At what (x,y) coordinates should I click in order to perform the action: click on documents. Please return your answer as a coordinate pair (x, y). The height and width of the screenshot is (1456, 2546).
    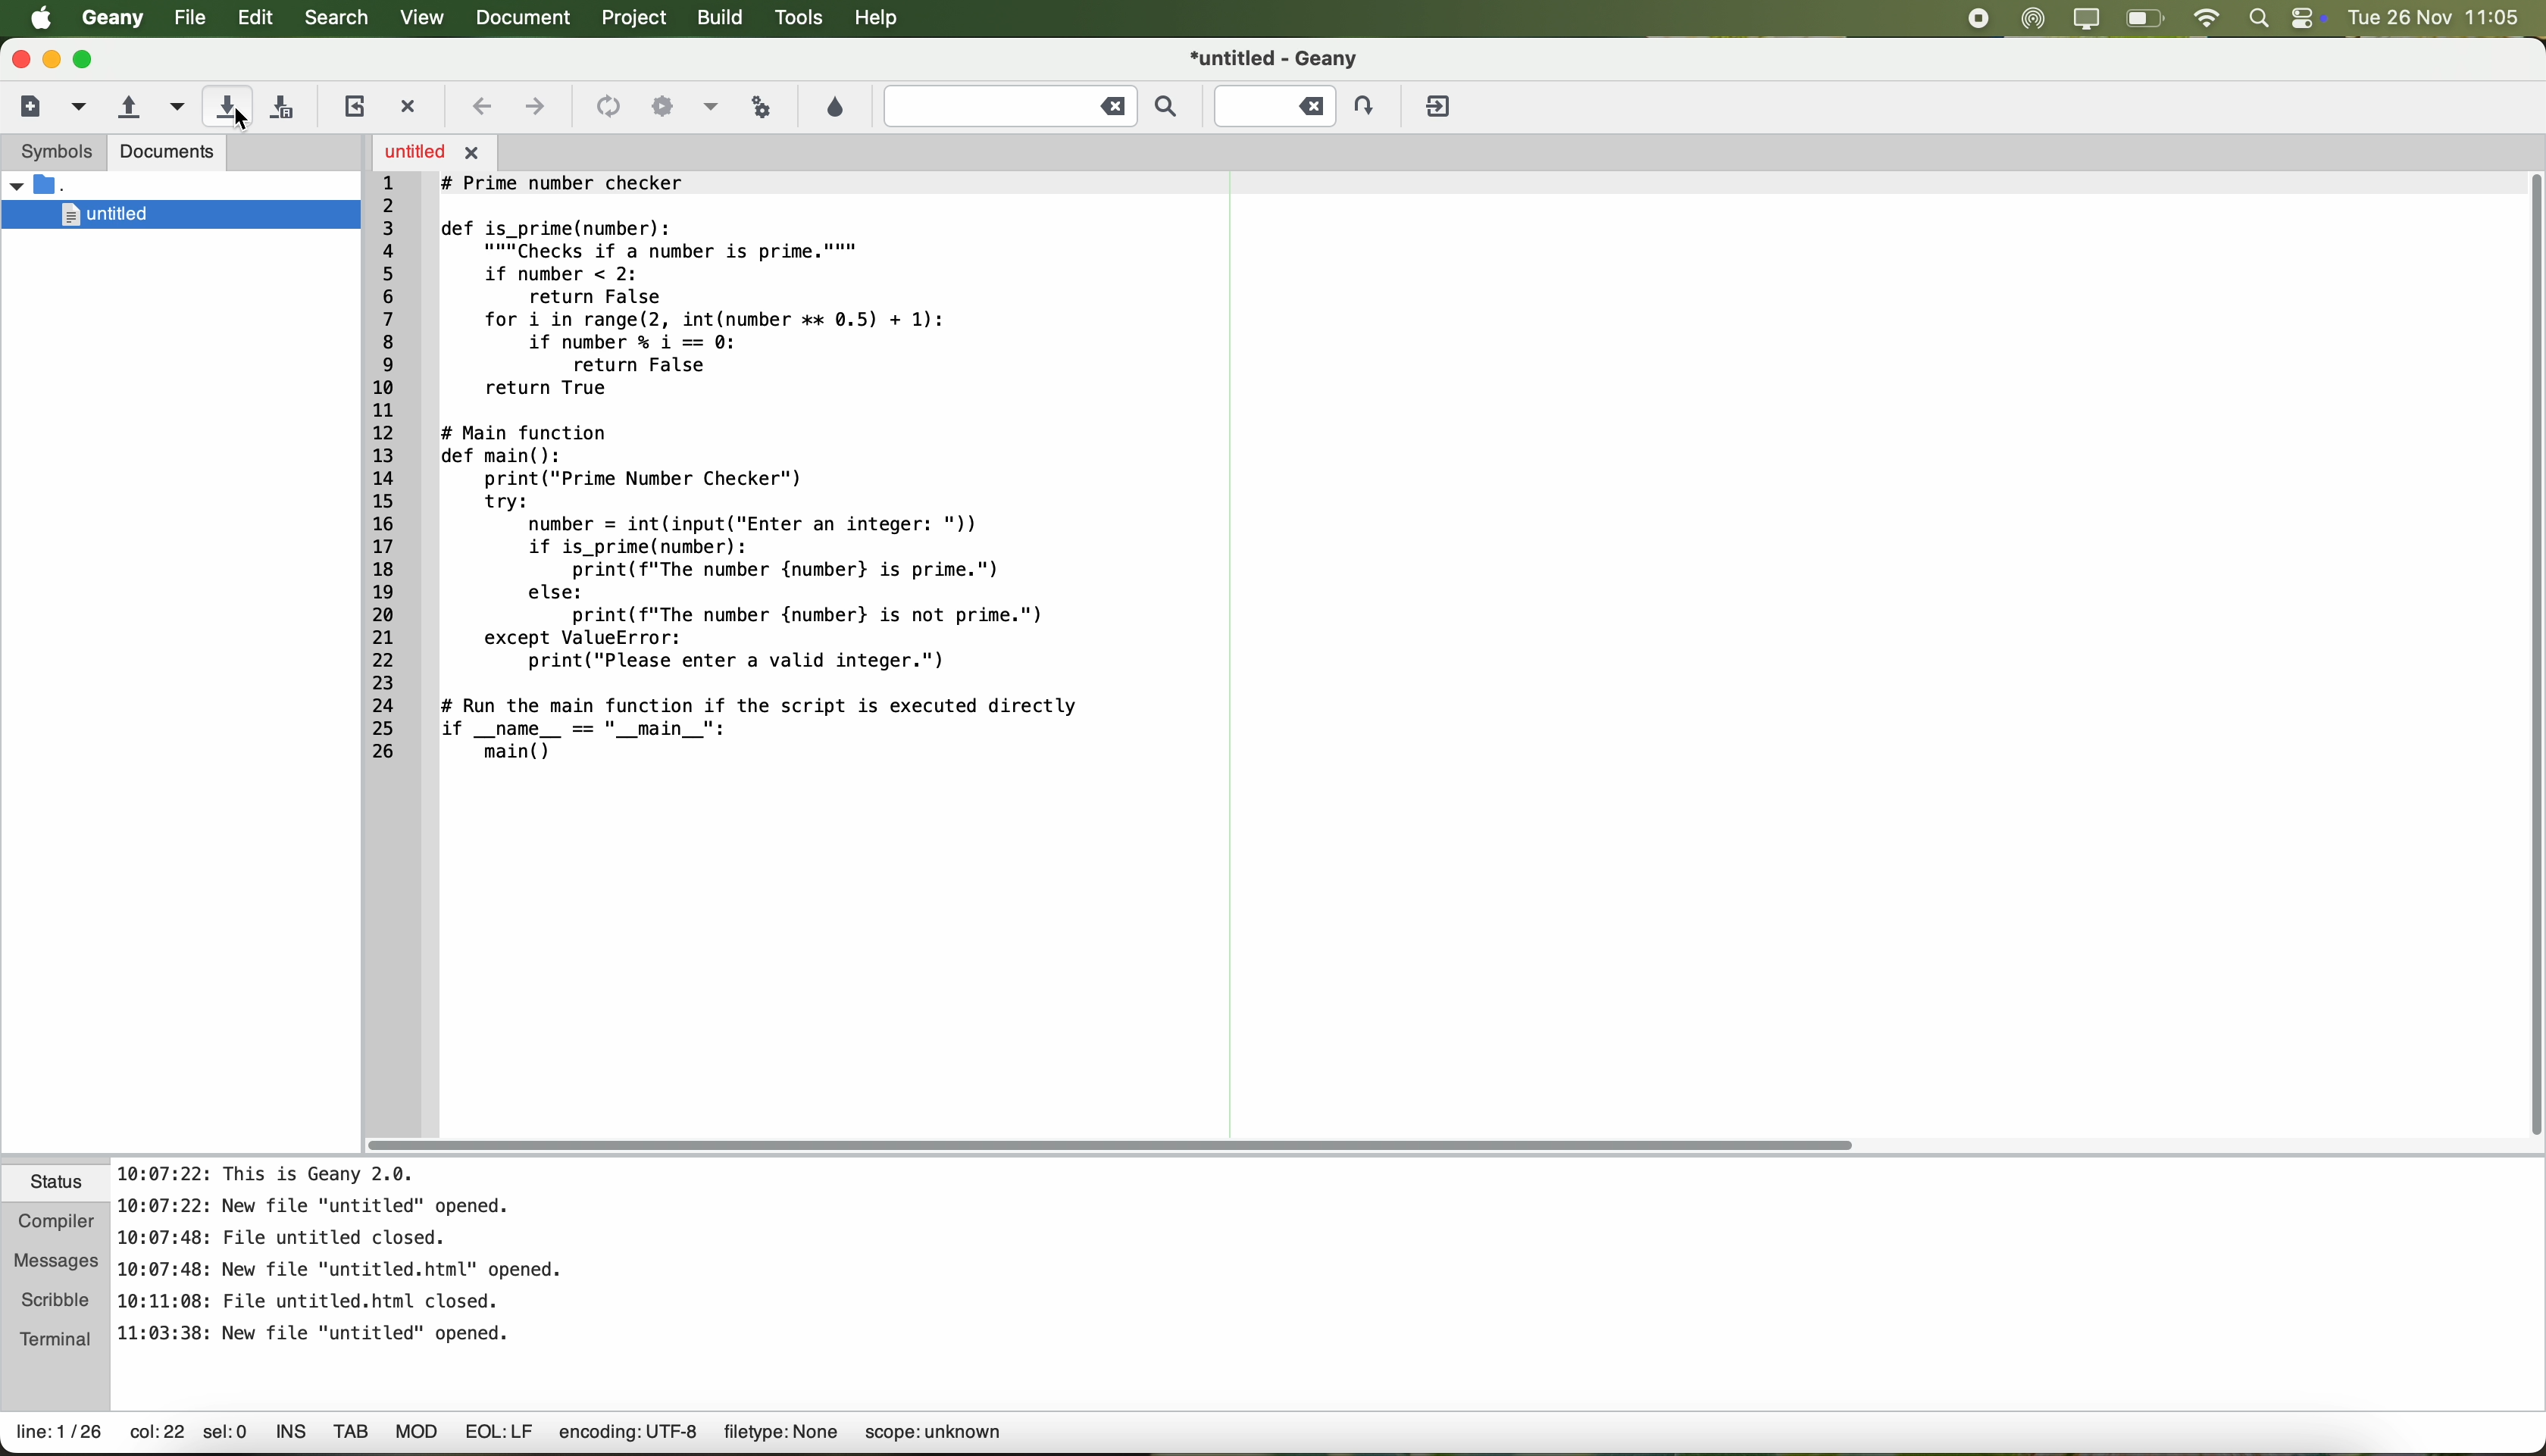
    Looking at the image, I should click on (169, 154).